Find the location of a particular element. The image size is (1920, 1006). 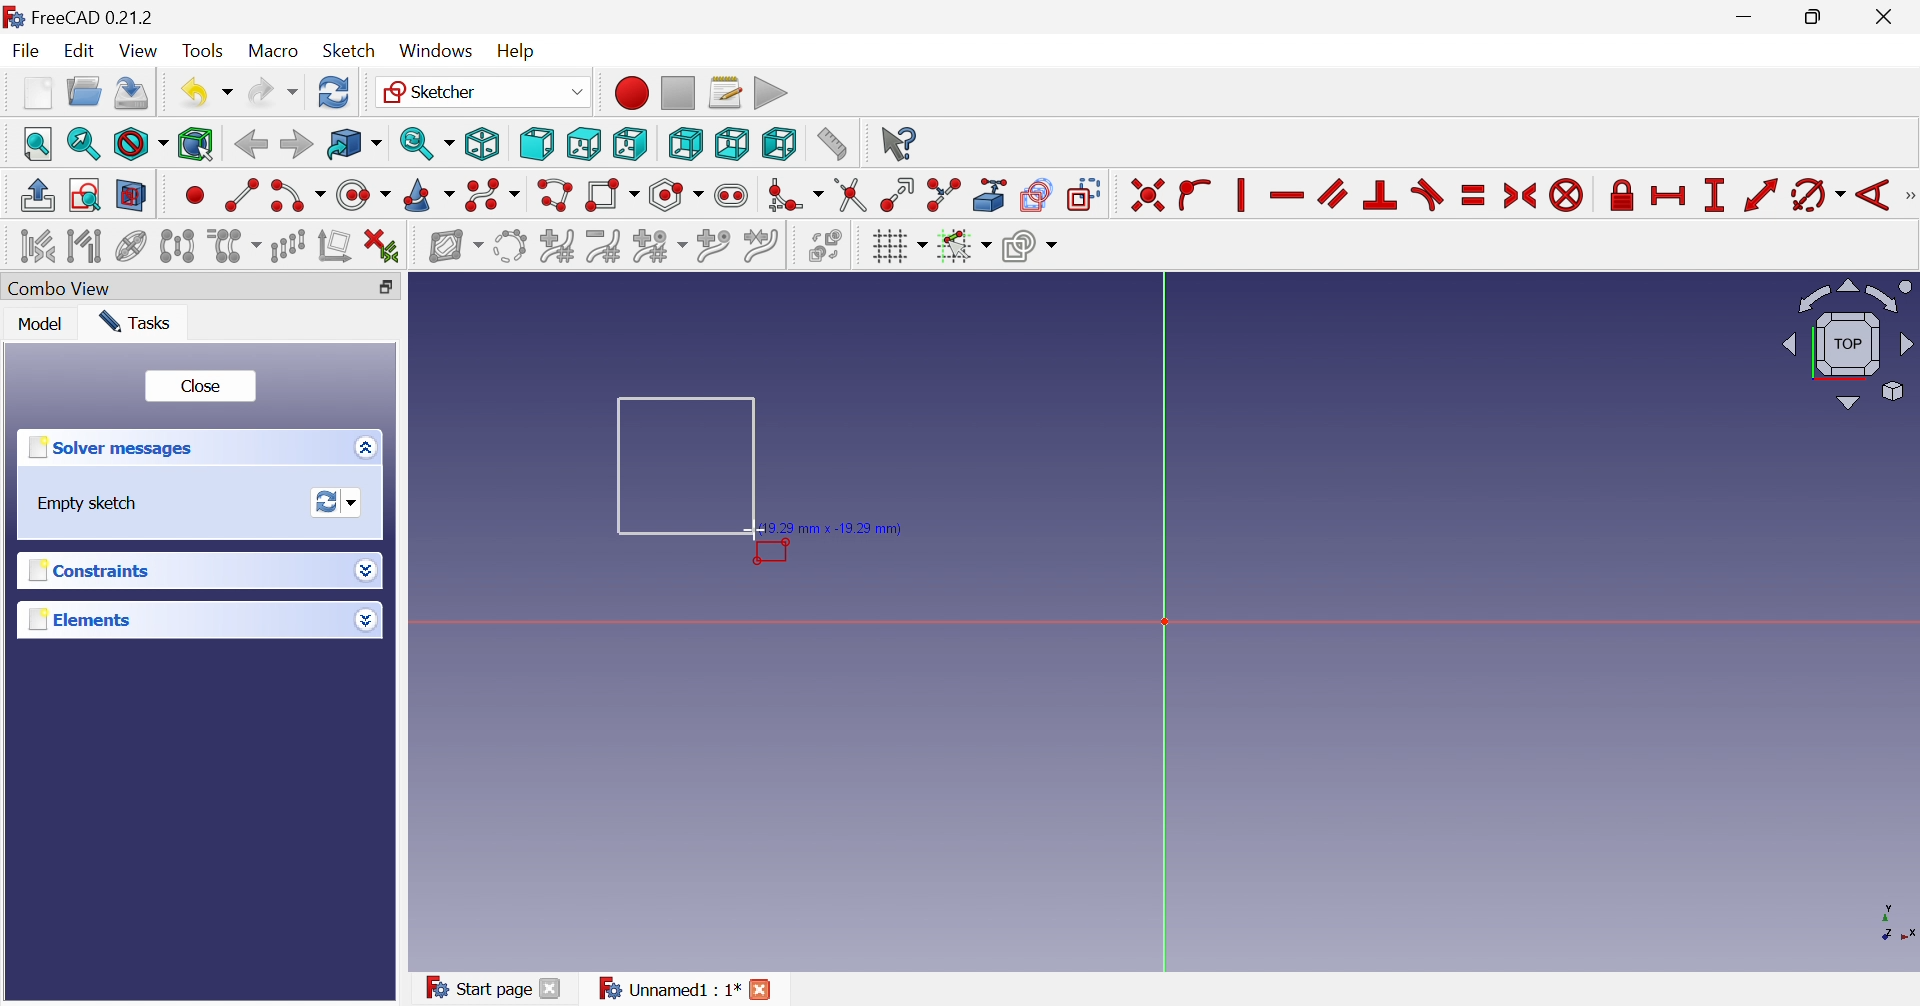

Combo view is located at coordinates (67, 289).